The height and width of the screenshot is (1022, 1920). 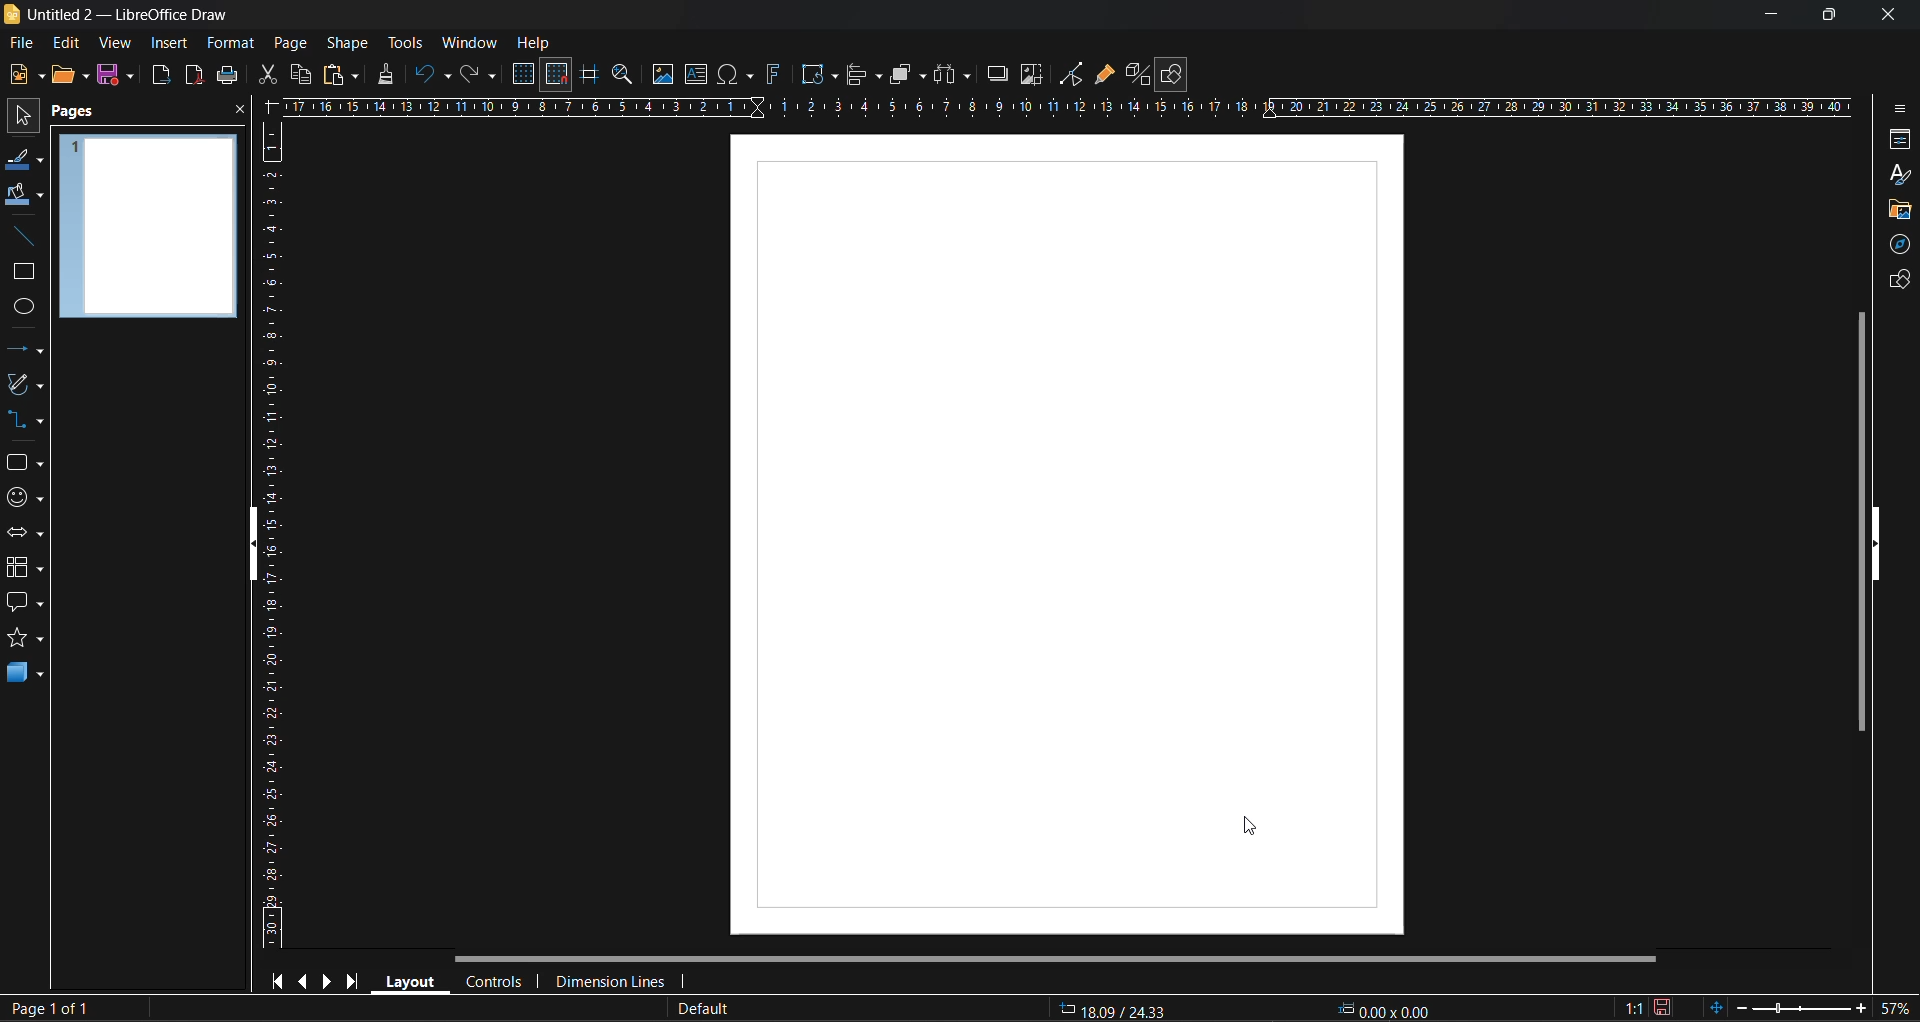 I want to click on pages, so click(x=83, y=115).